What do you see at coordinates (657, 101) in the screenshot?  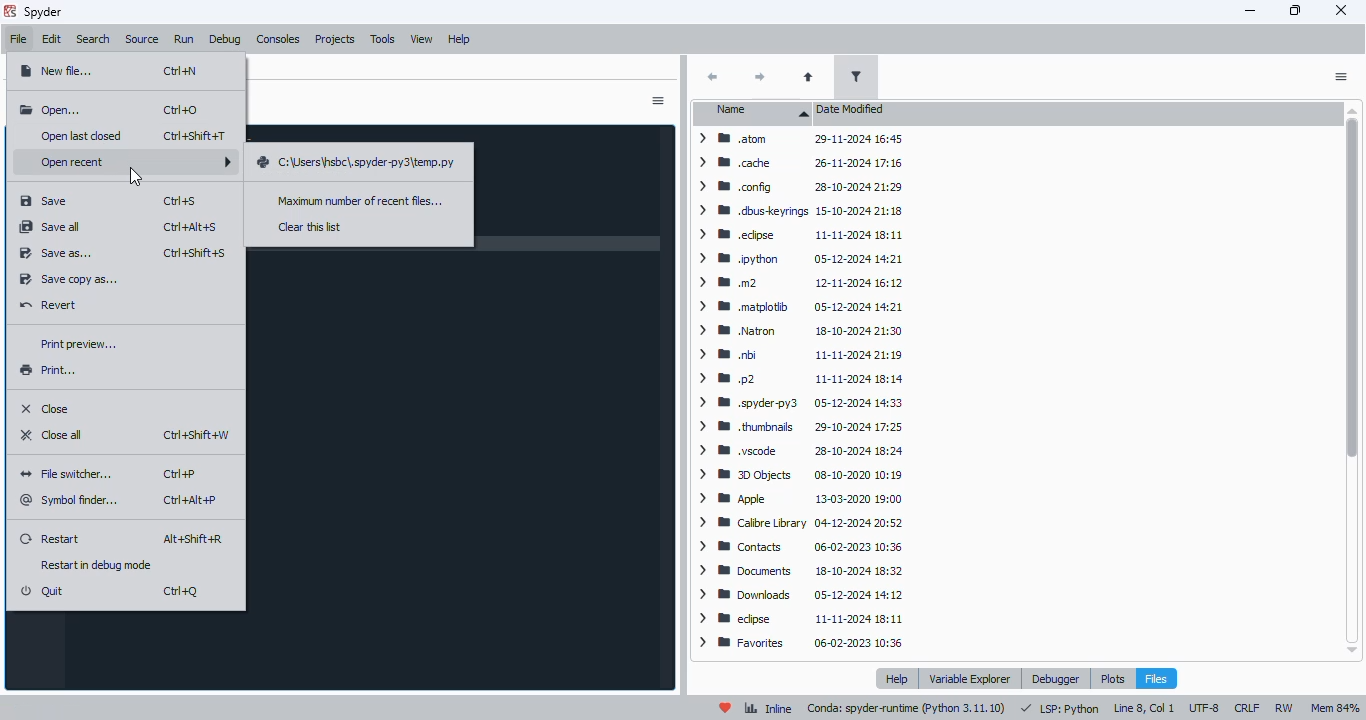 I see `options` at bounding box center [657, 101].